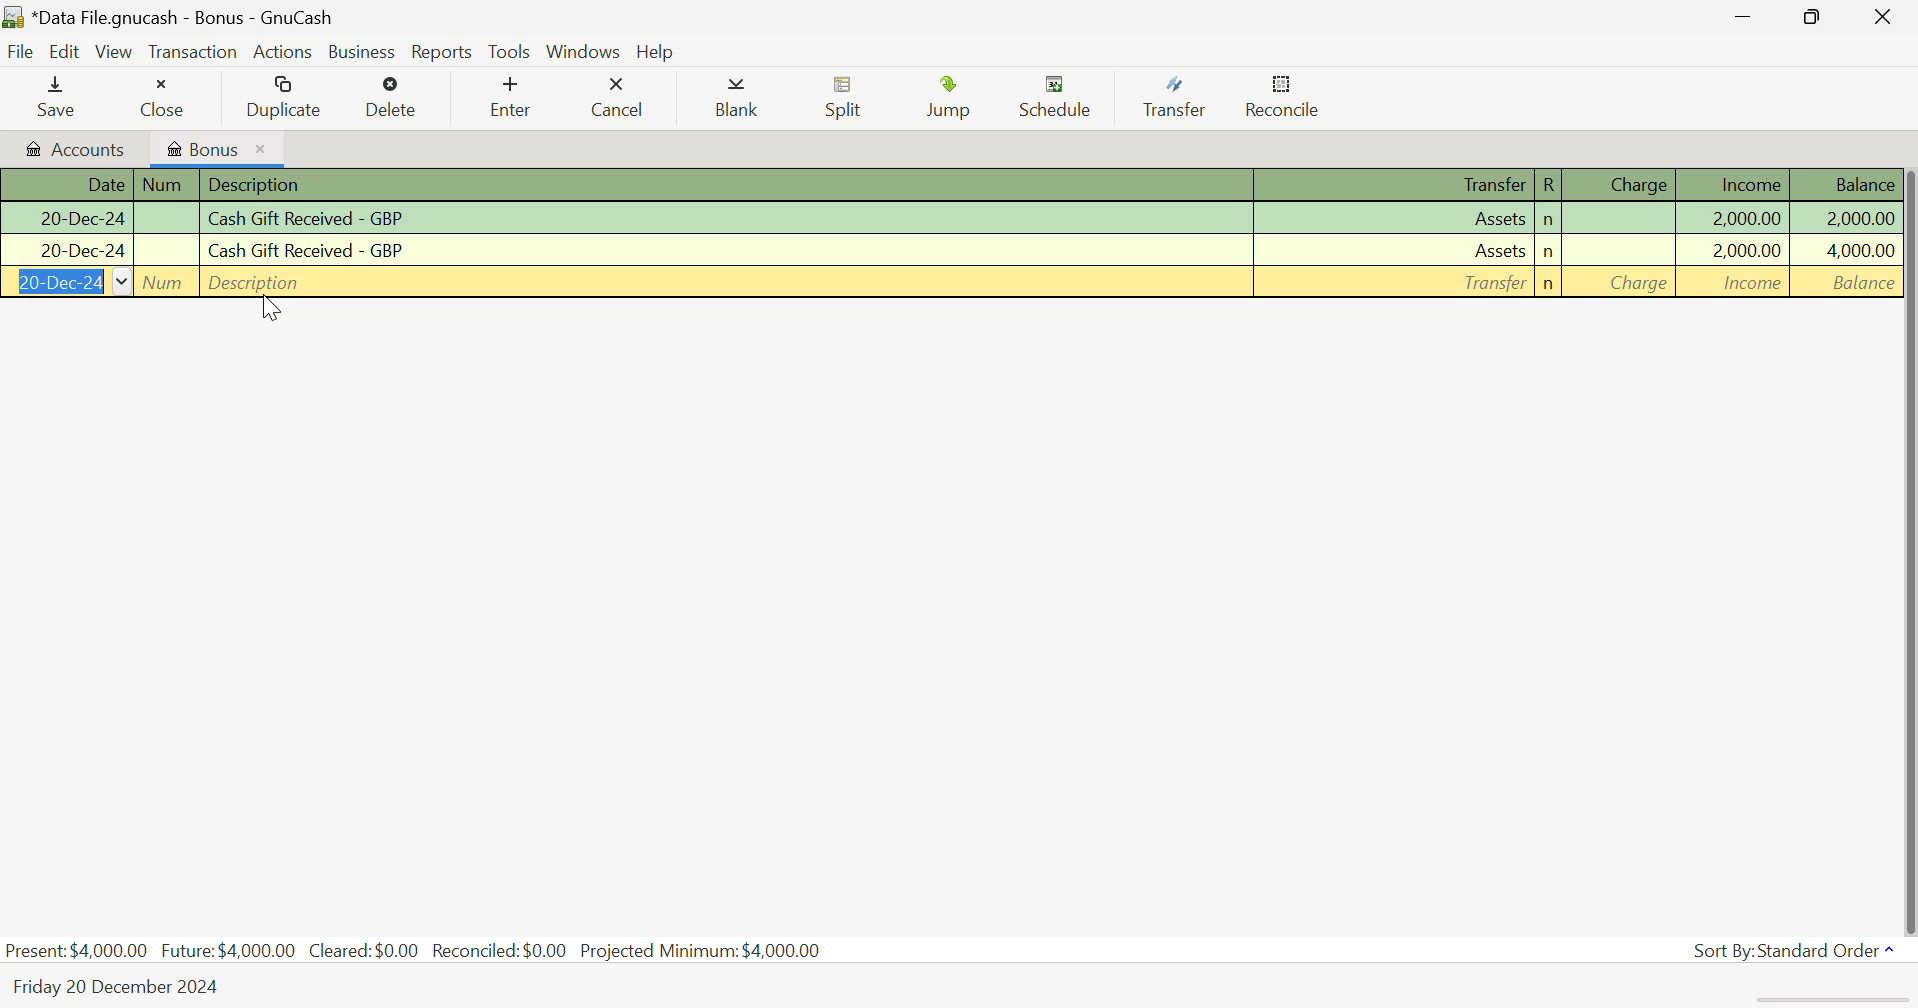 This screenshot has width=1918, height=1008. Describe the element at coordinates (511, 51) in the screenshot. I see `Tools` at that location.